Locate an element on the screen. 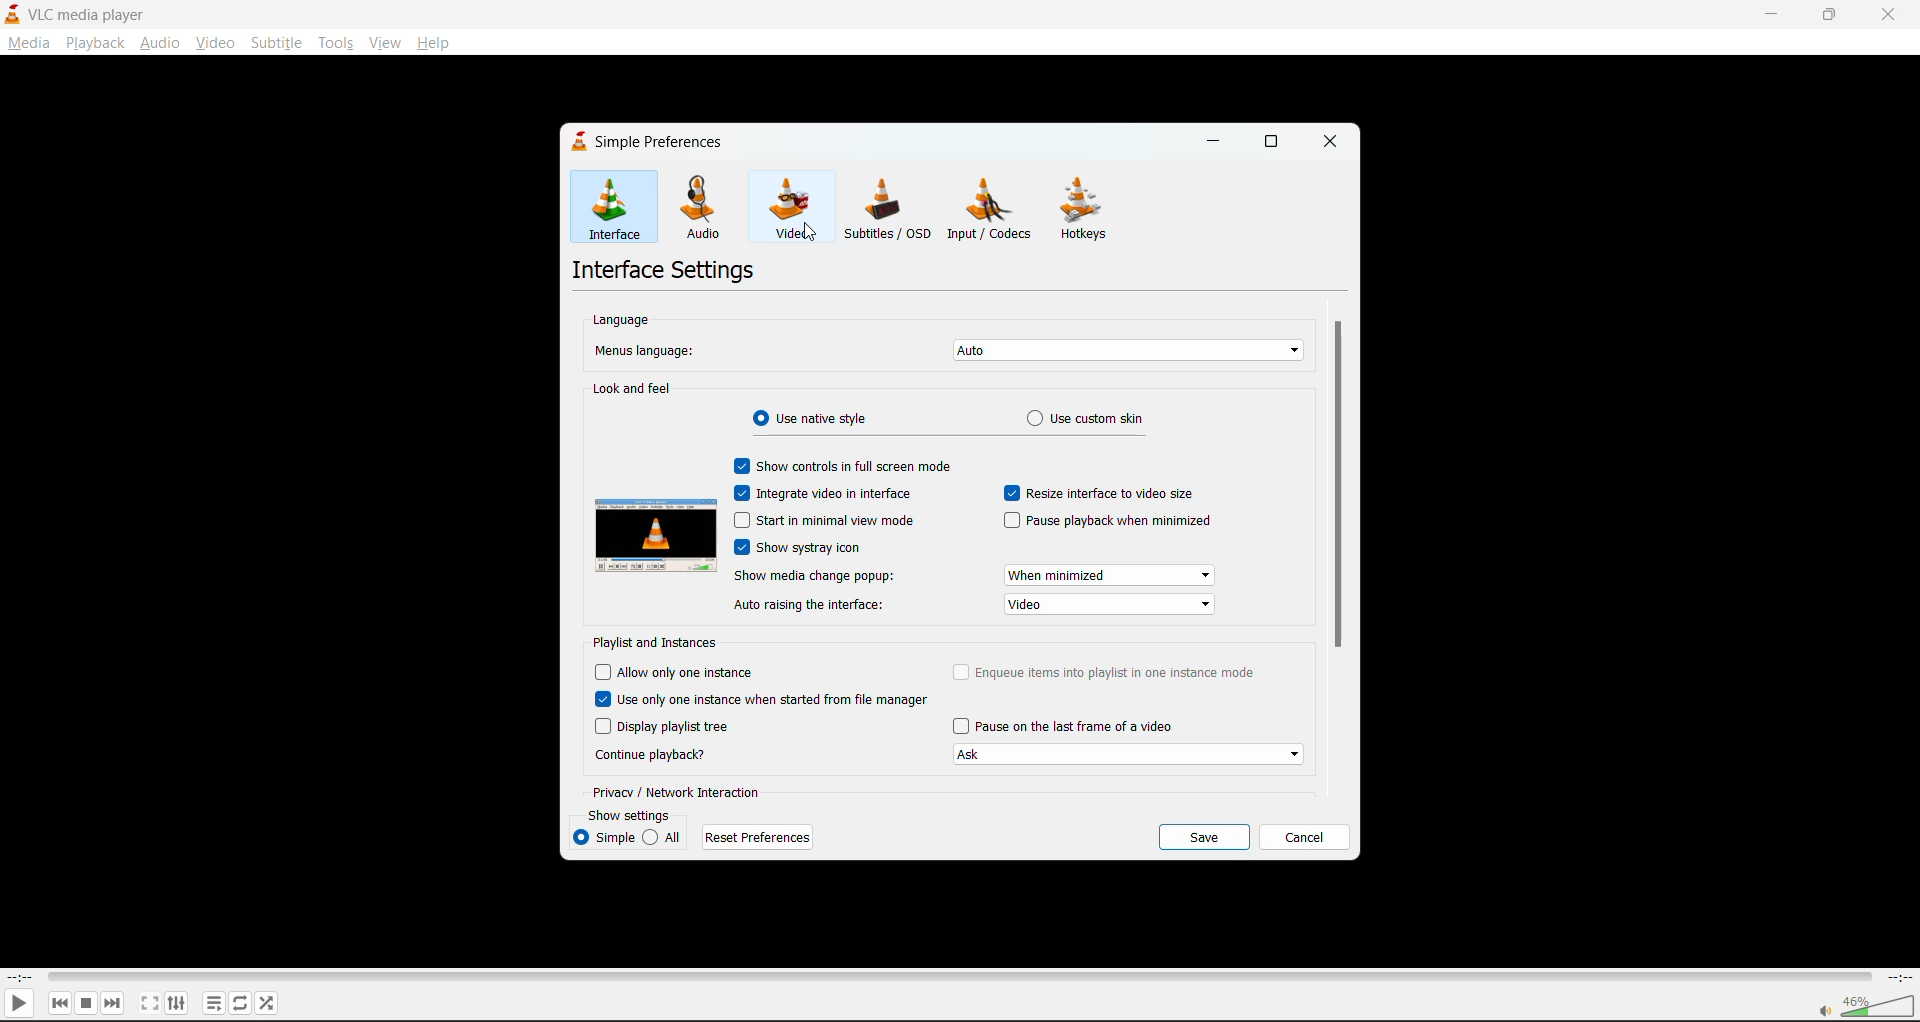 The image size is (1920, 1022). input/codecs is located at coordinates (992, 209).